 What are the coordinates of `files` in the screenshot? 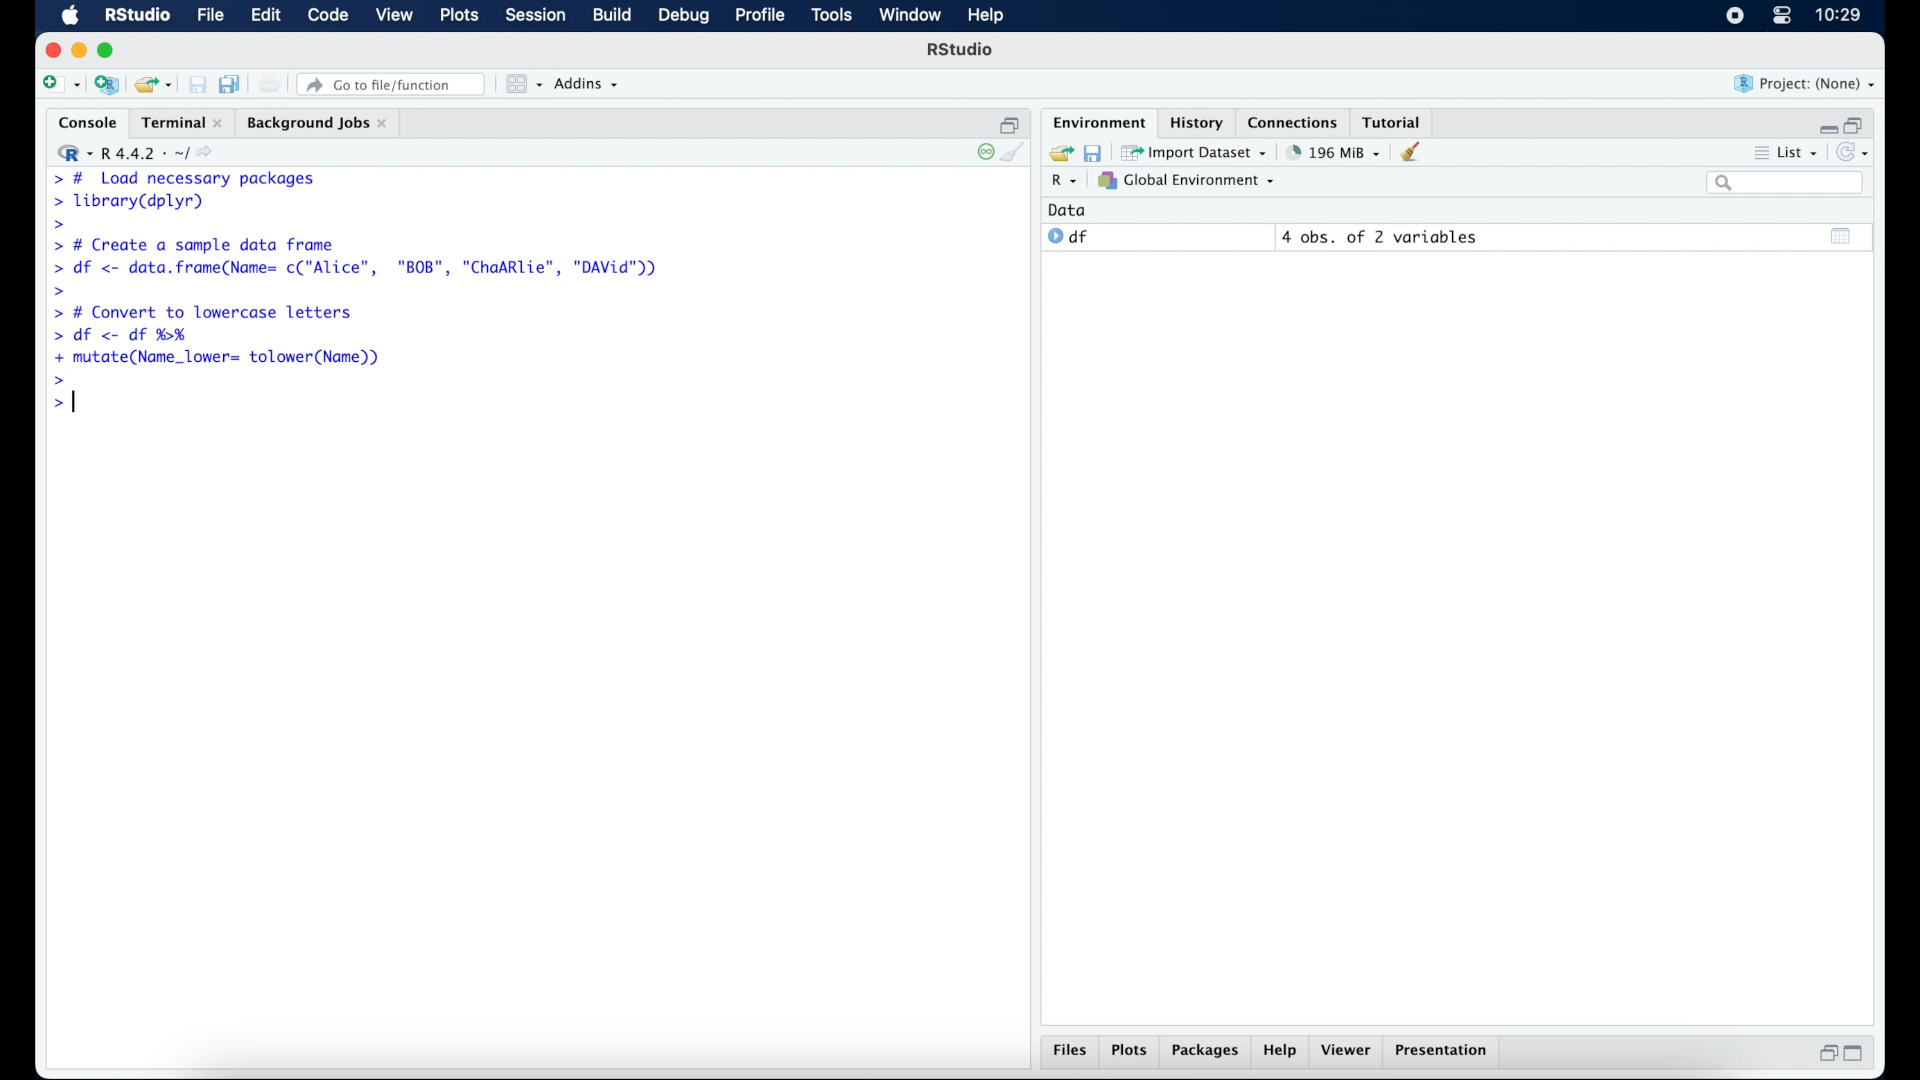 It's located at (1070, 1053).